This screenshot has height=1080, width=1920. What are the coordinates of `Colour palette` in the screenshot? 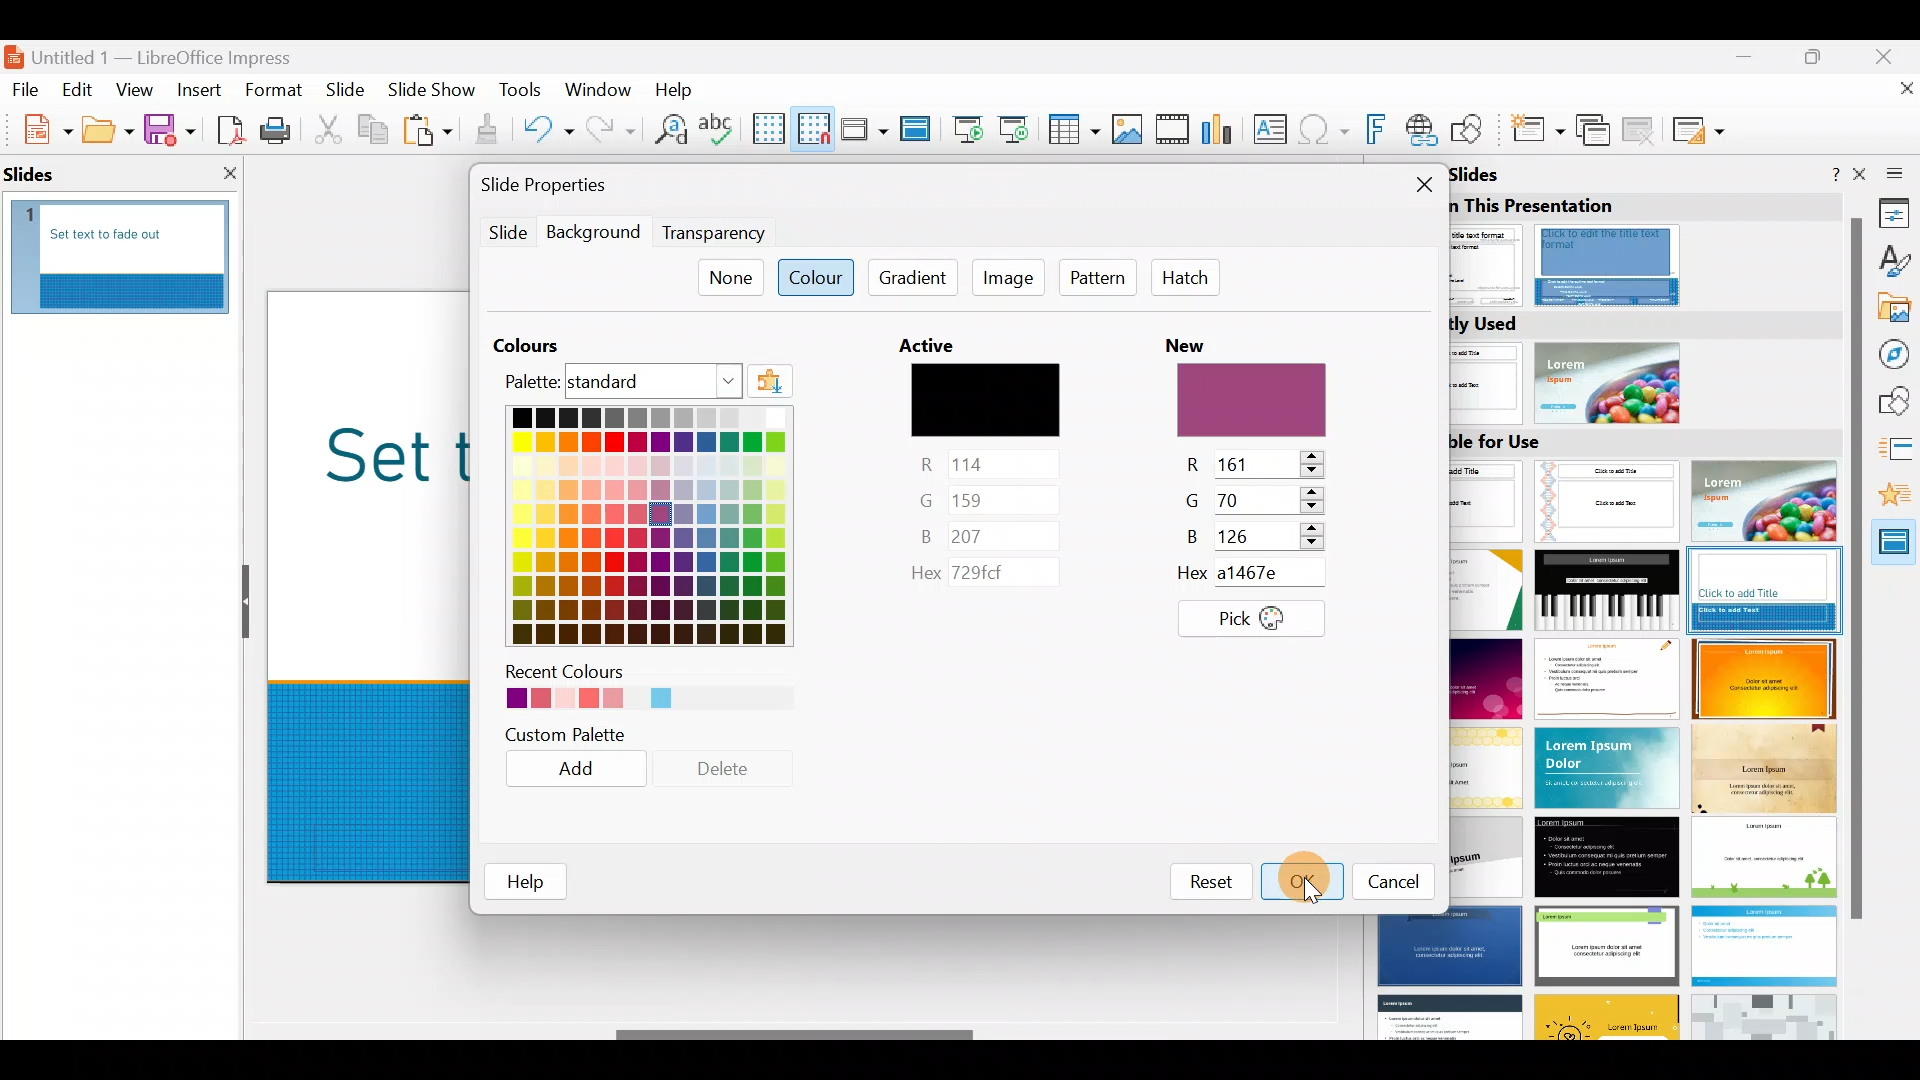 It's located at (638, 491).